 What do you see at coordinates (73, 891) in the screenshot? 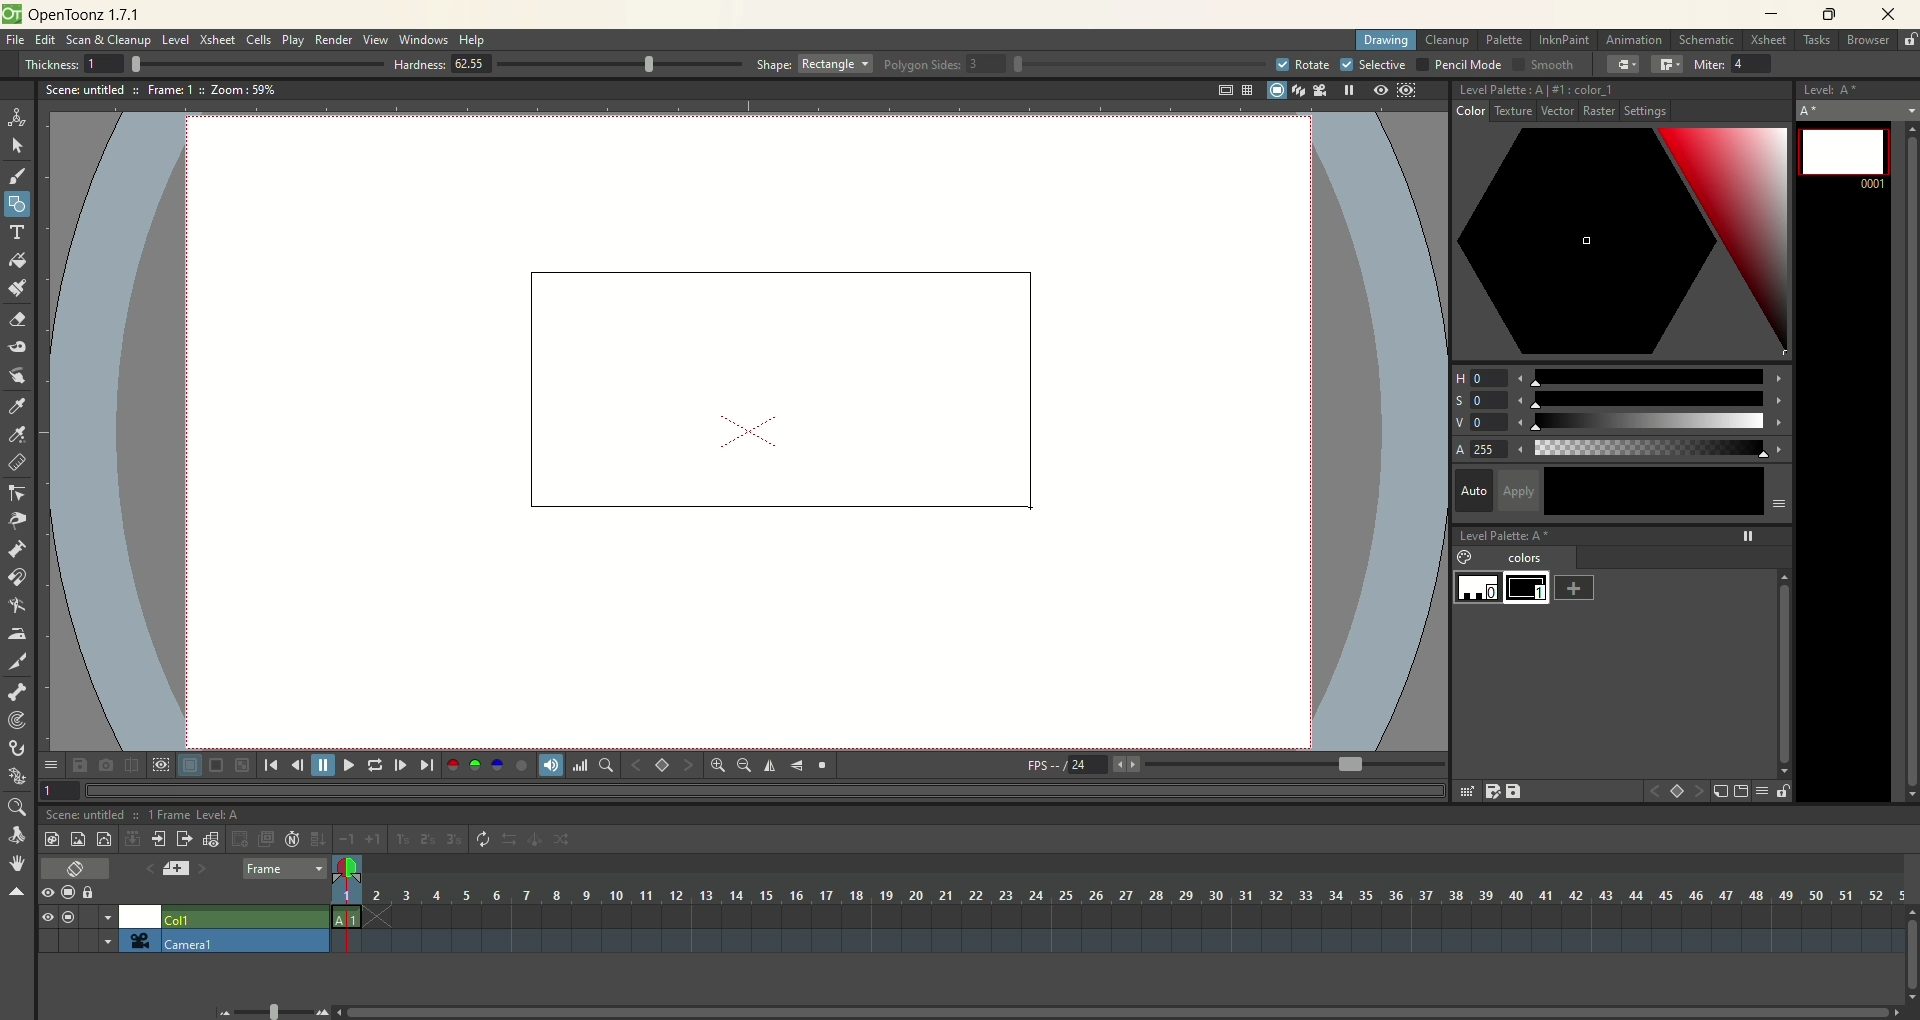
I see `camera stand visibility` at bounding box center [73, 891].